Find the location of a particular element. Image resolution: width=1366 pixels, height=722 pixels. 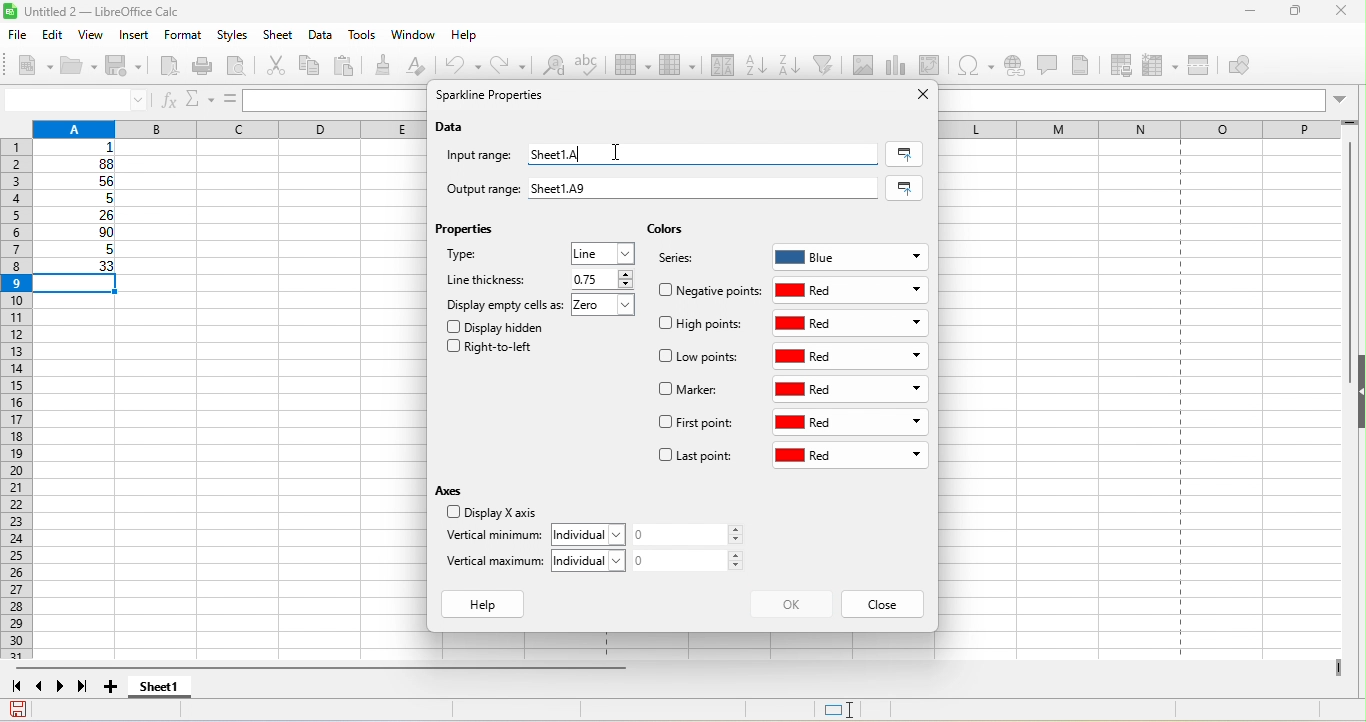

insert is located at coordinates (136, 36).